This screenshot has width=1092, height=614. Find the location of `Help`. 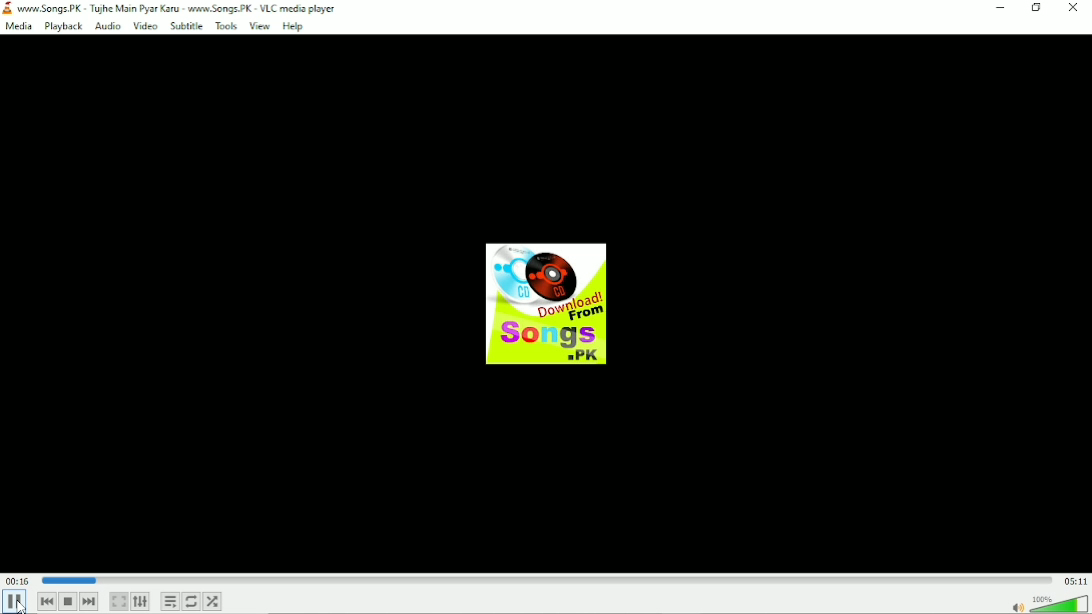

Help is located at coordinates (295, 25).